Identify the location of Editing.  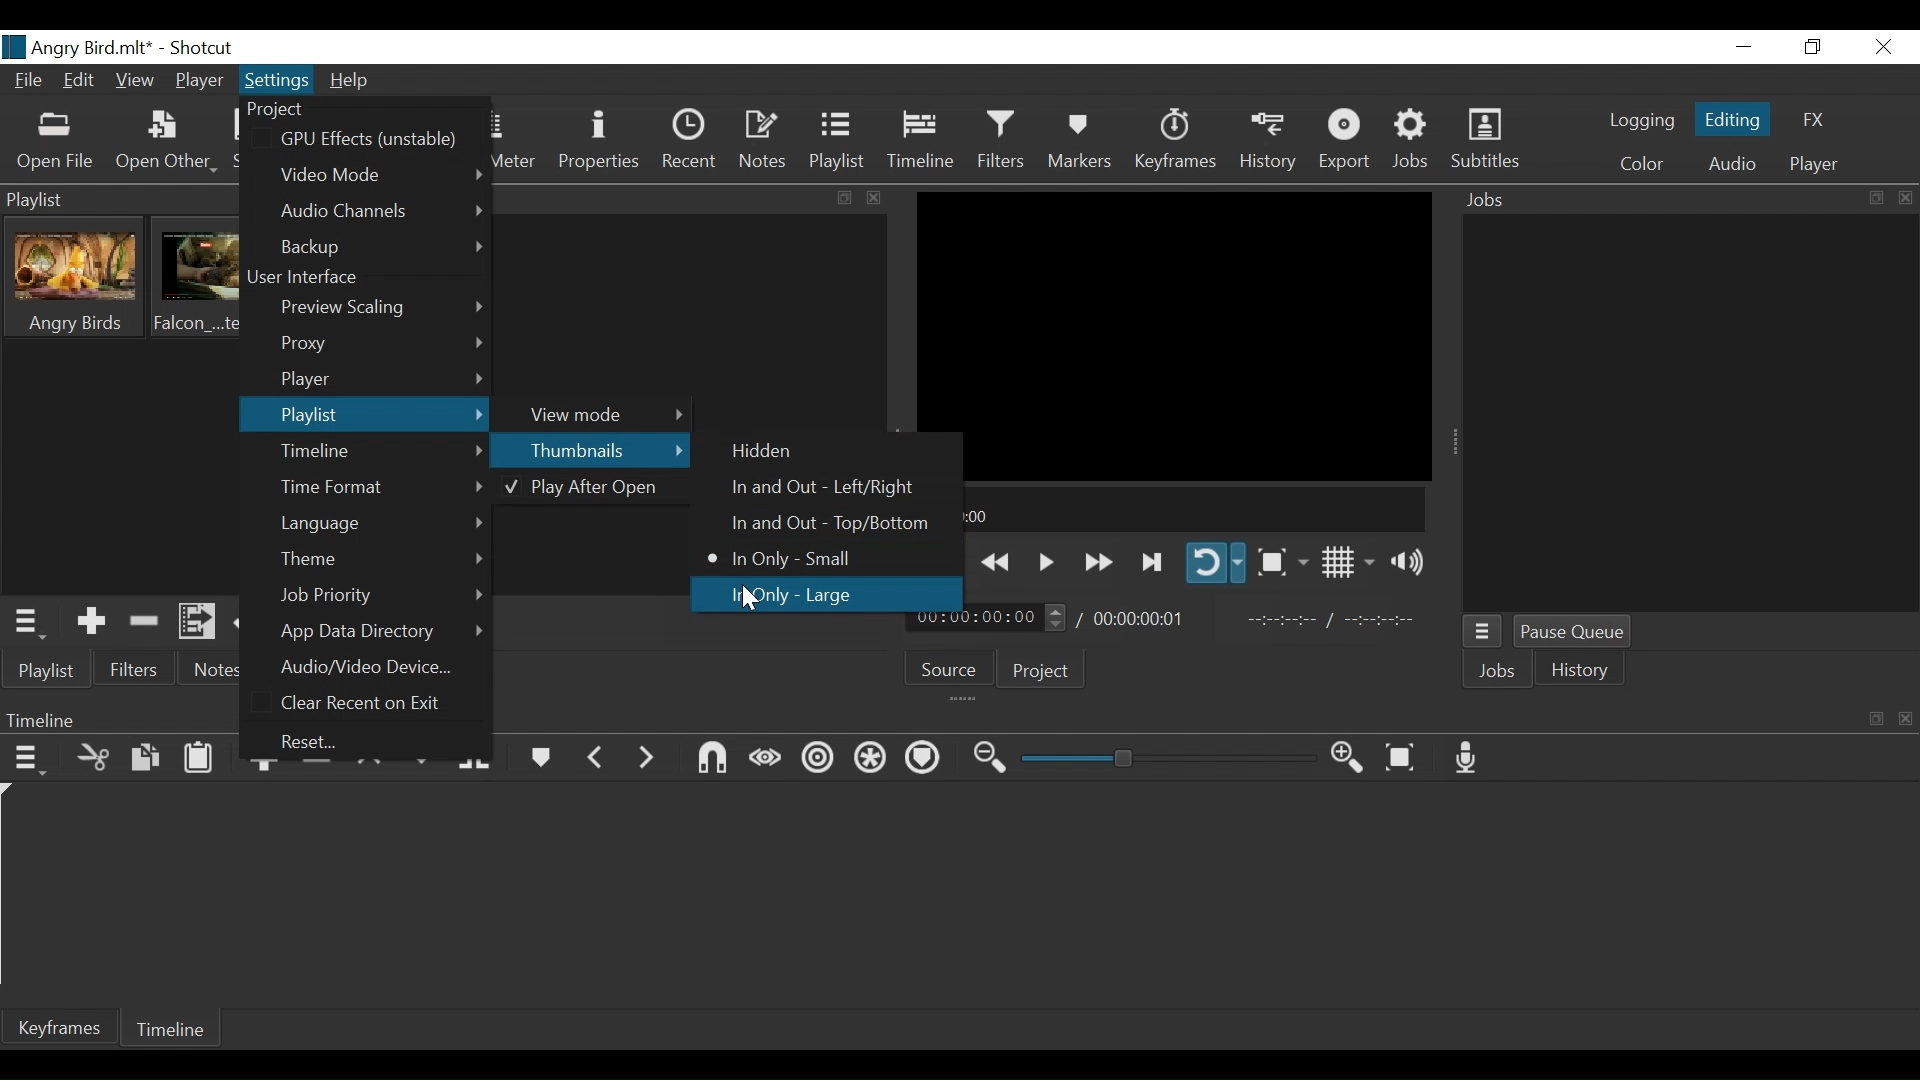
(1733, 120).